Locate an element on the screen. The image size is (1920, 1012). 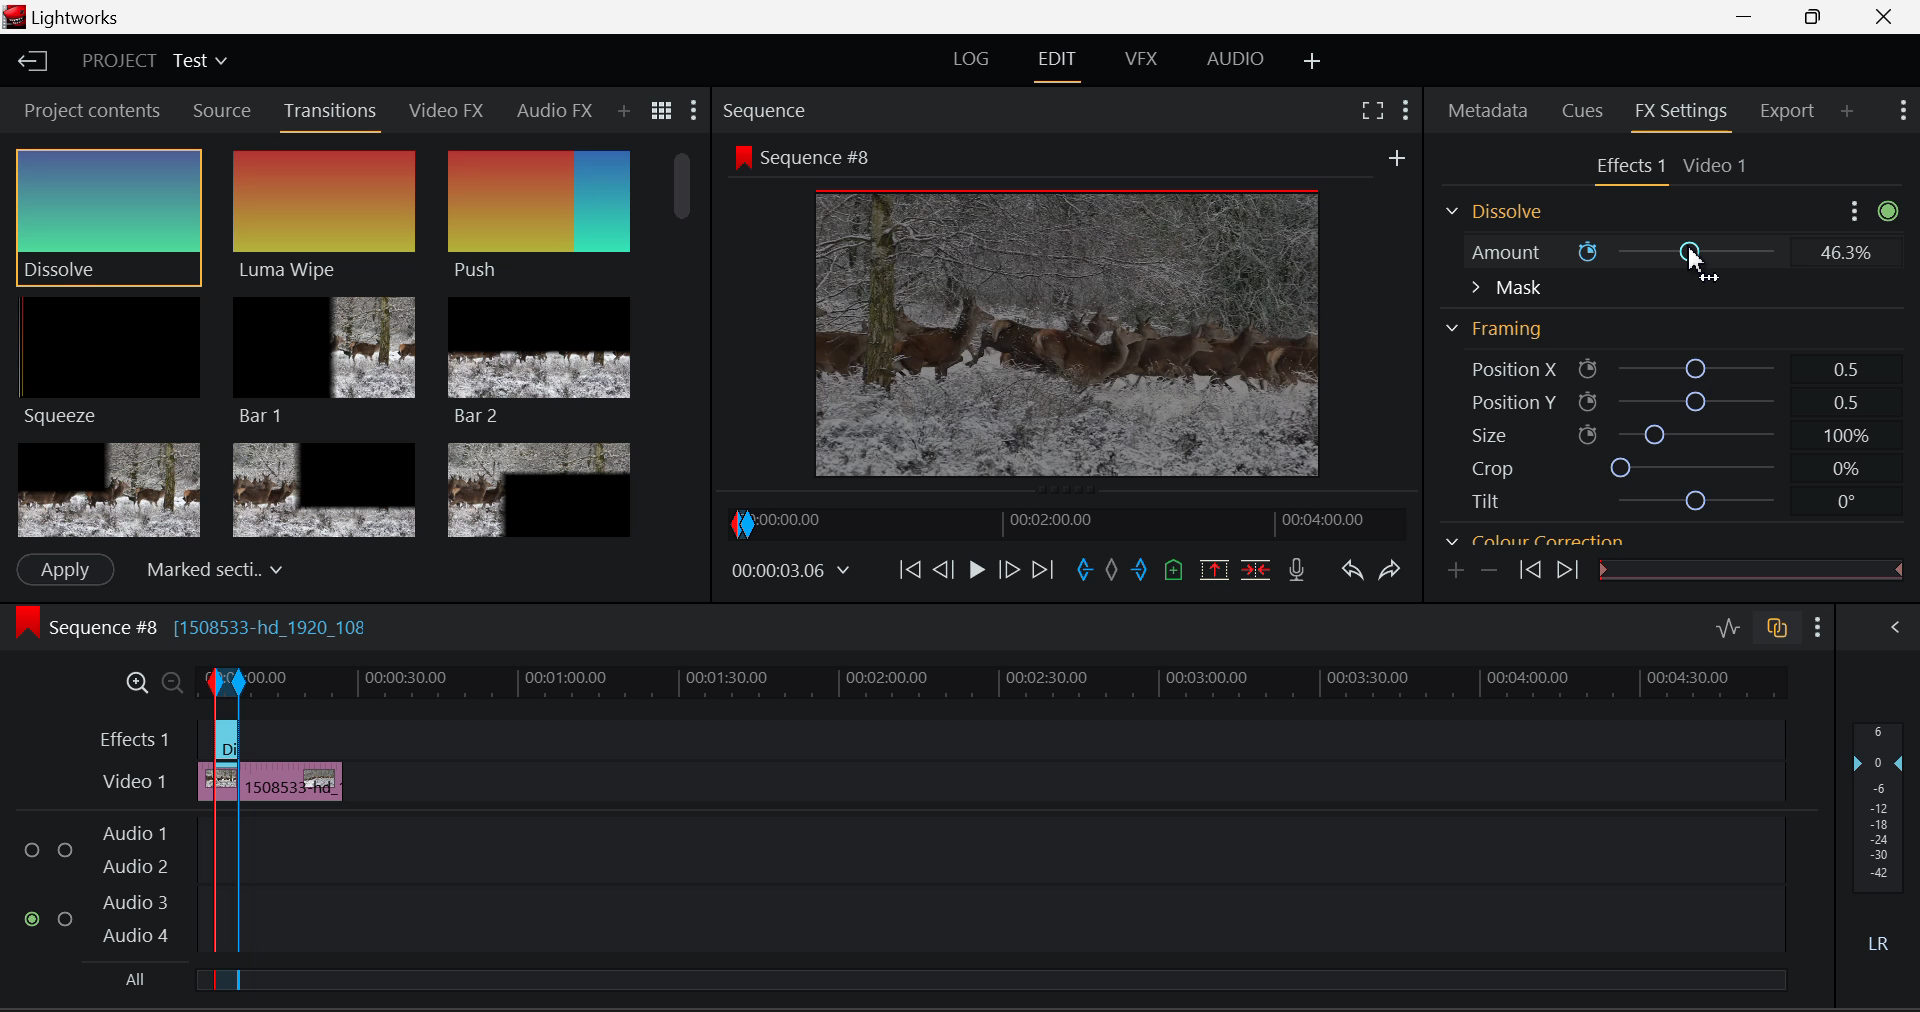
Squeeze is located at coordinates (113, 364).